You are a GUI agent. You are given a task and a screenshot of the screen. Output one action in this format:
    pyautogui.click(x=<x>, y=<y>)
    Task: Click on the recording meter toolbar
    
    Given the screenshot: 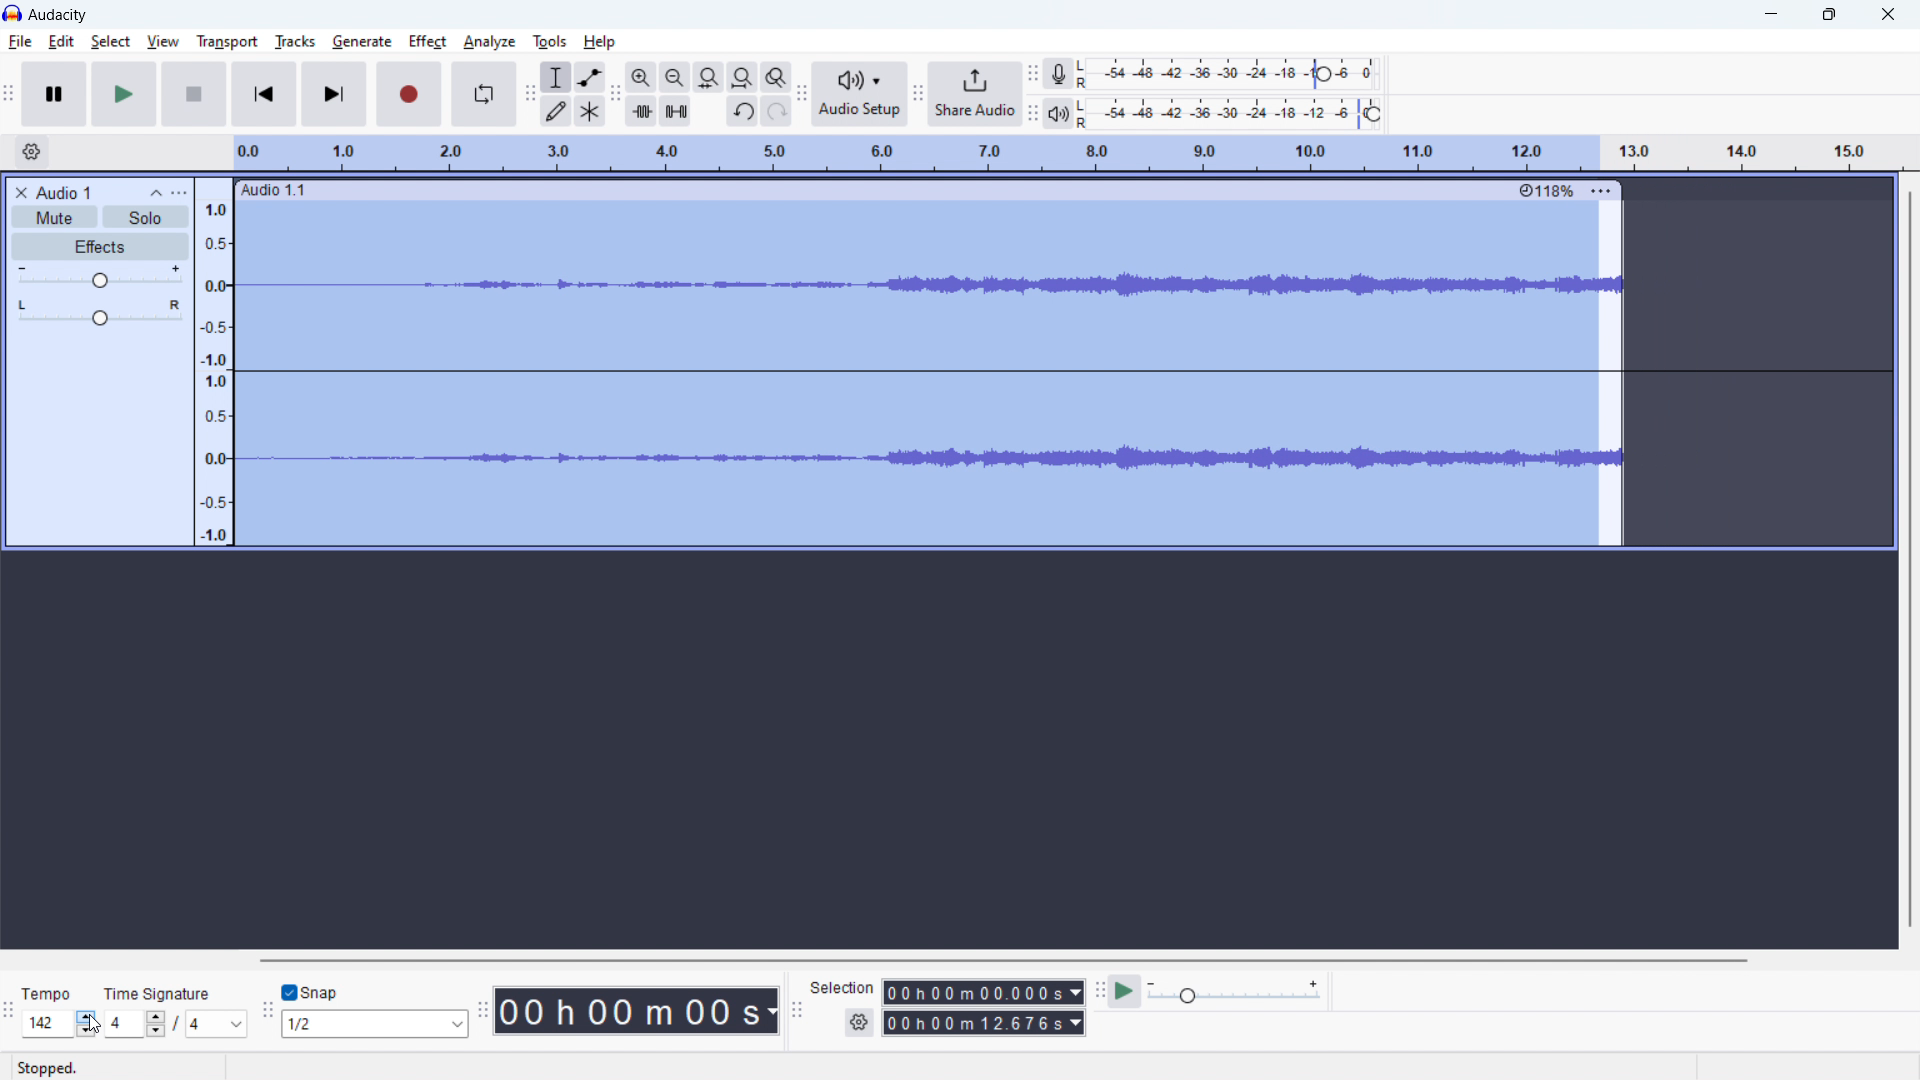 What is the action you would take?
    pyautogui.click(x=1032, y=74)
    